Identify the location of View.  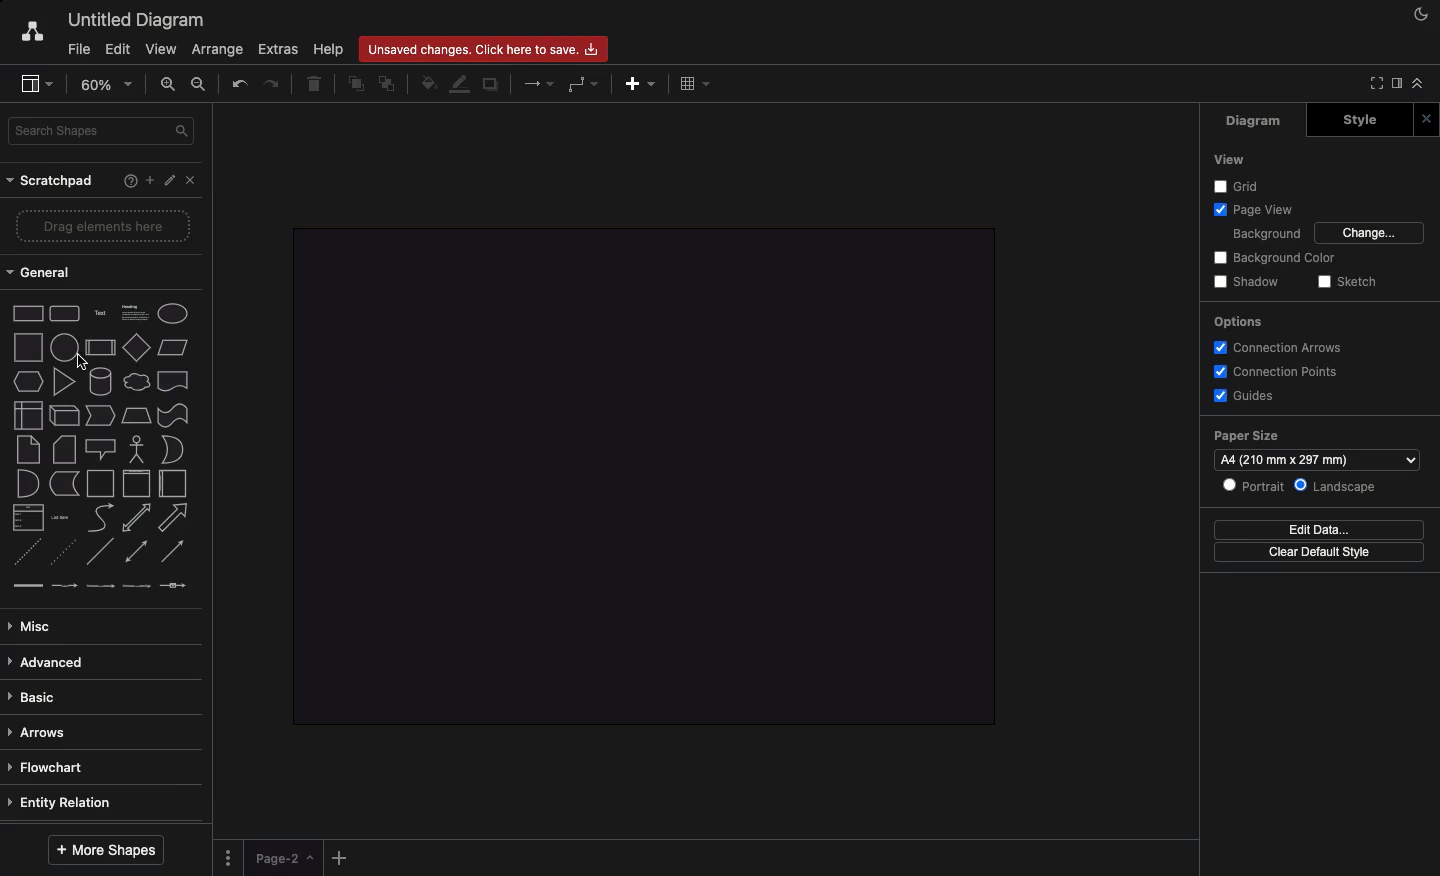
(1231, 162).